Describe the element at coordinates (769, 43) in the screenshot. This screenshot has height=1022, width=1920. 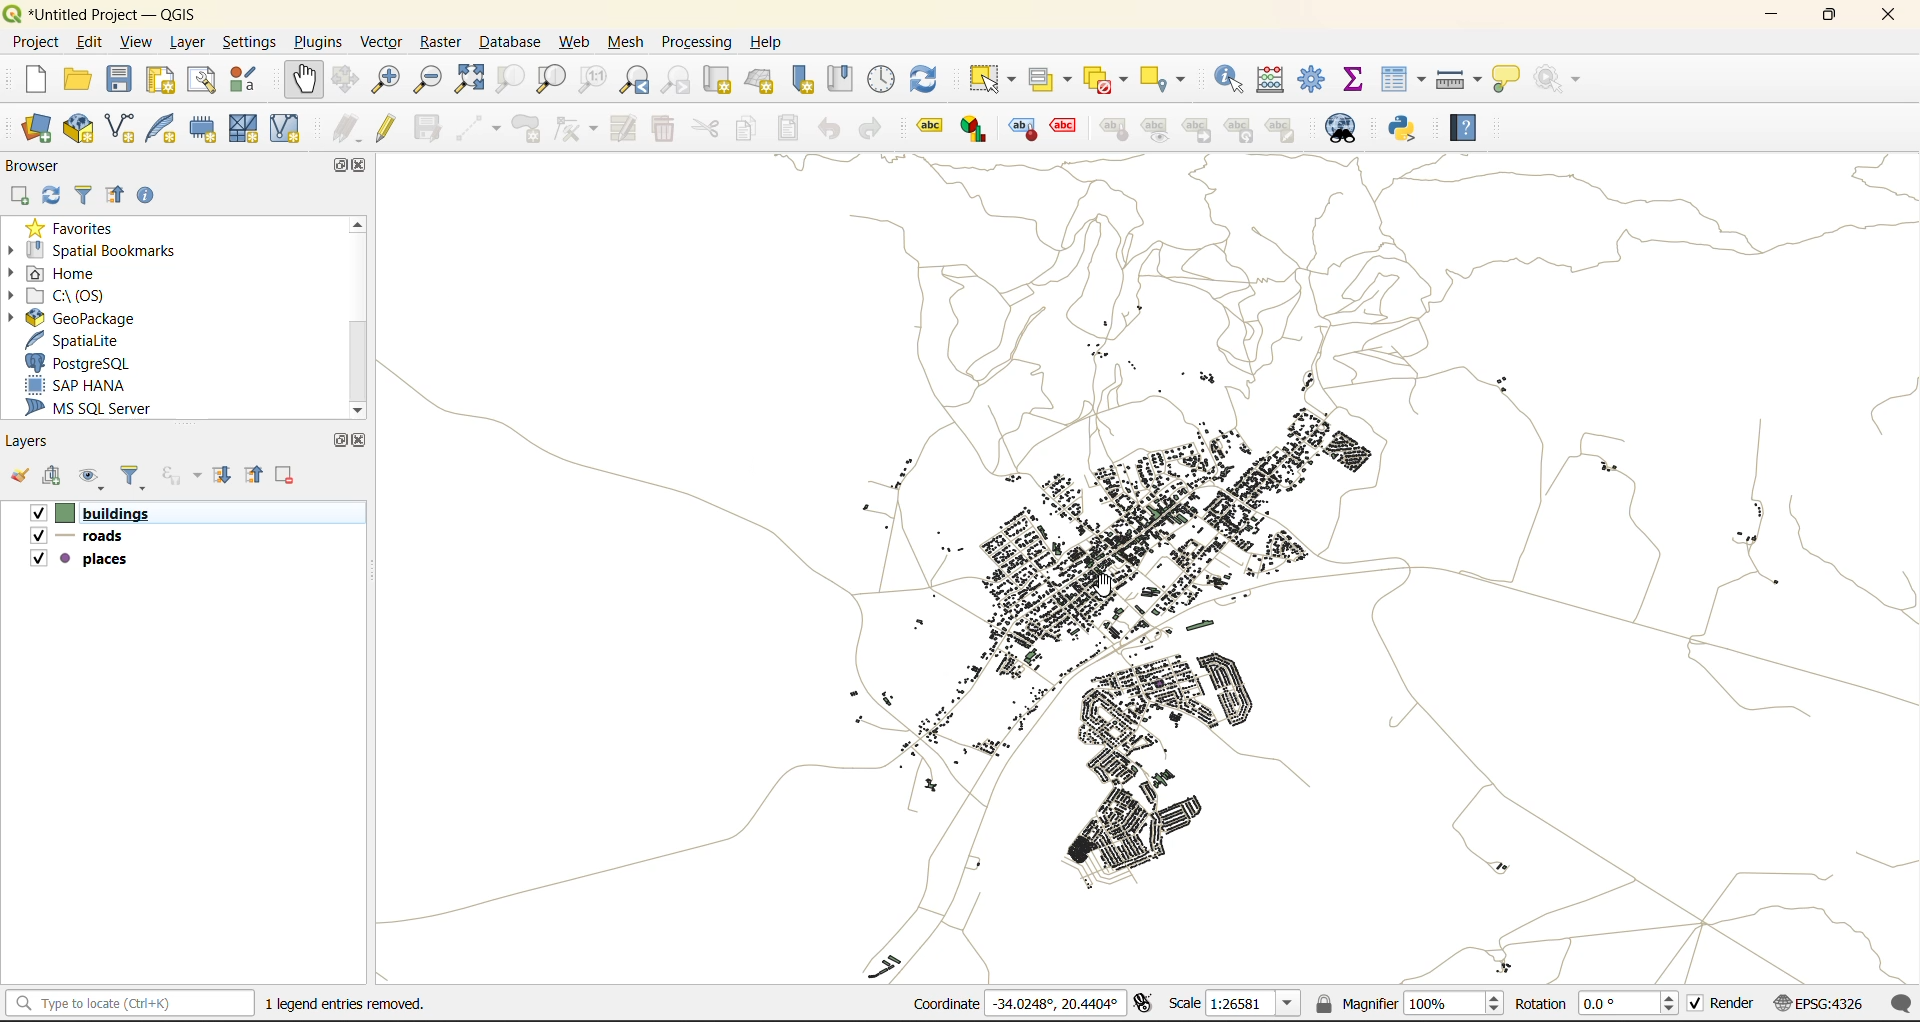
I see `help` at that location.